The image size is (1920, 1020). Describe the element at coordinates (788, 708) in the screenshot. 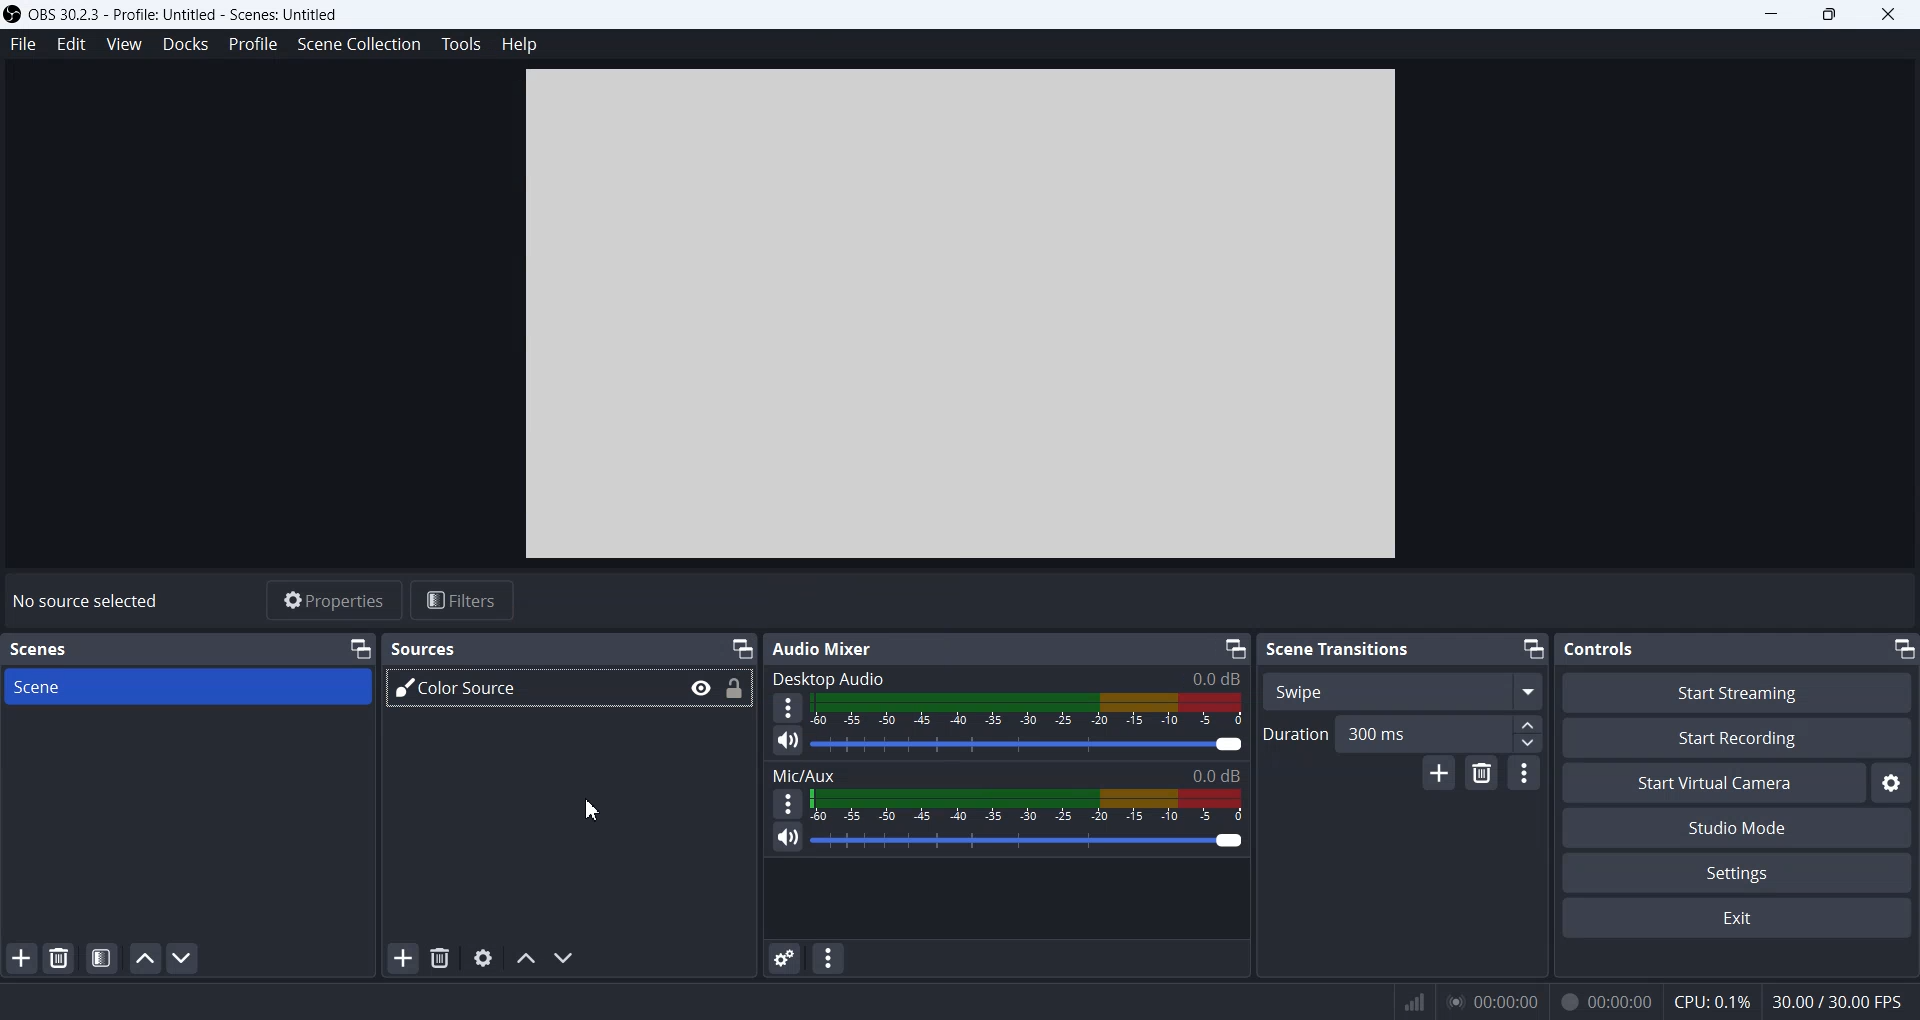

I see `More` at that location.